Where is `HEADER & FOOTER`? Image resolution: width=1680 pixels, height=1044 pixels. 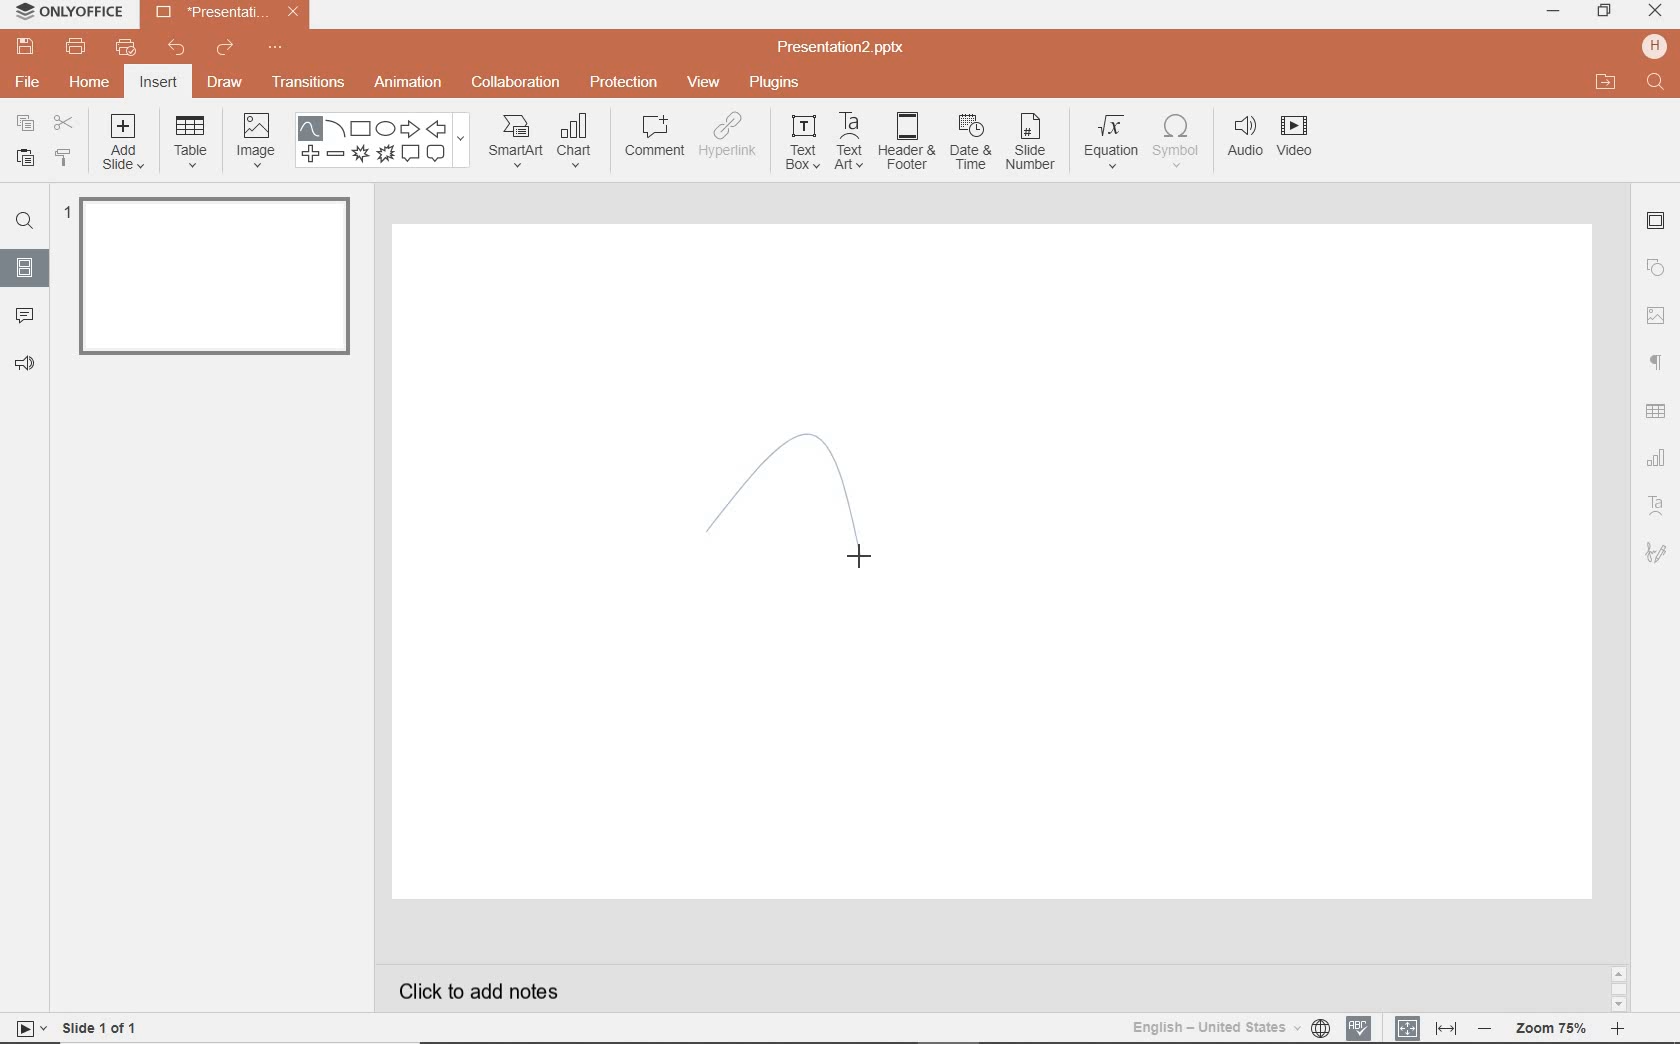
HEADER & FOOTER is located at coordinates (905, 142).